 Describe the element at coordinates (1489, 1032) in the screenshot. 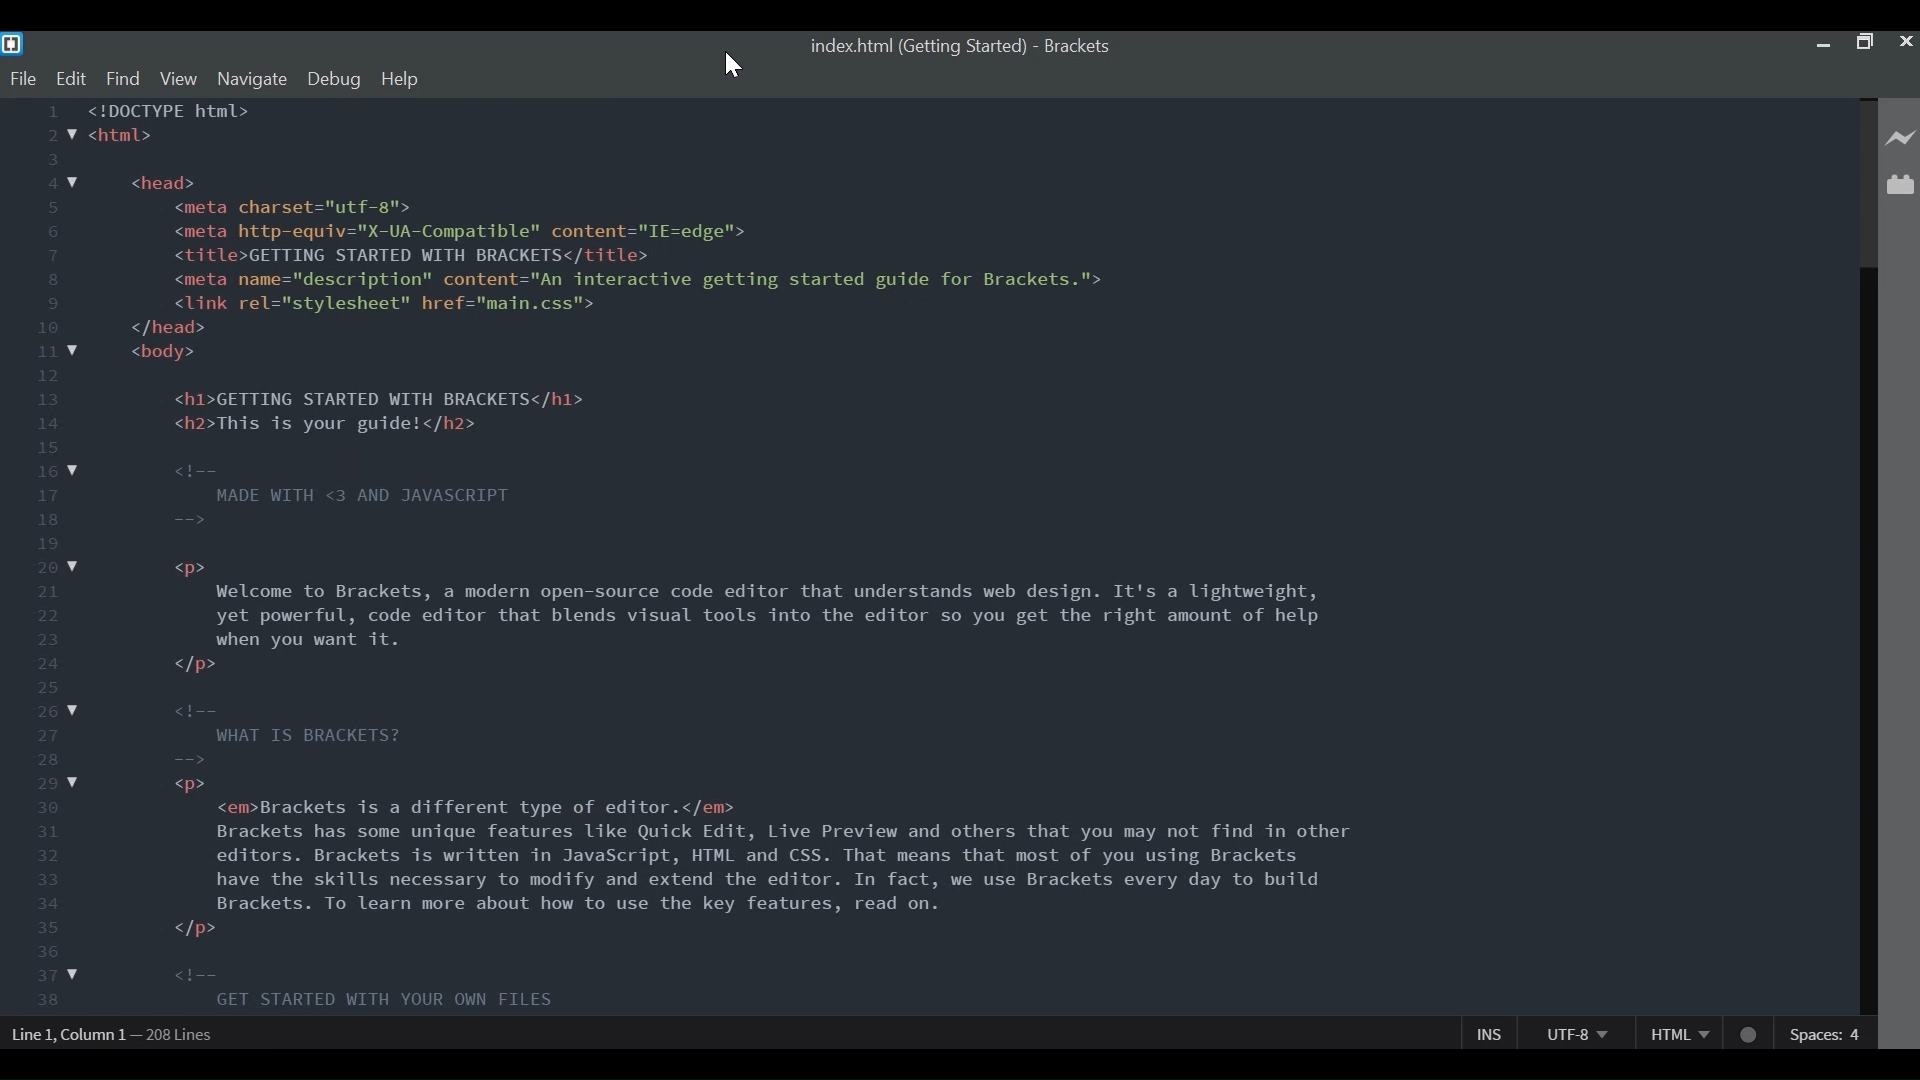

I see `INS` at that location.